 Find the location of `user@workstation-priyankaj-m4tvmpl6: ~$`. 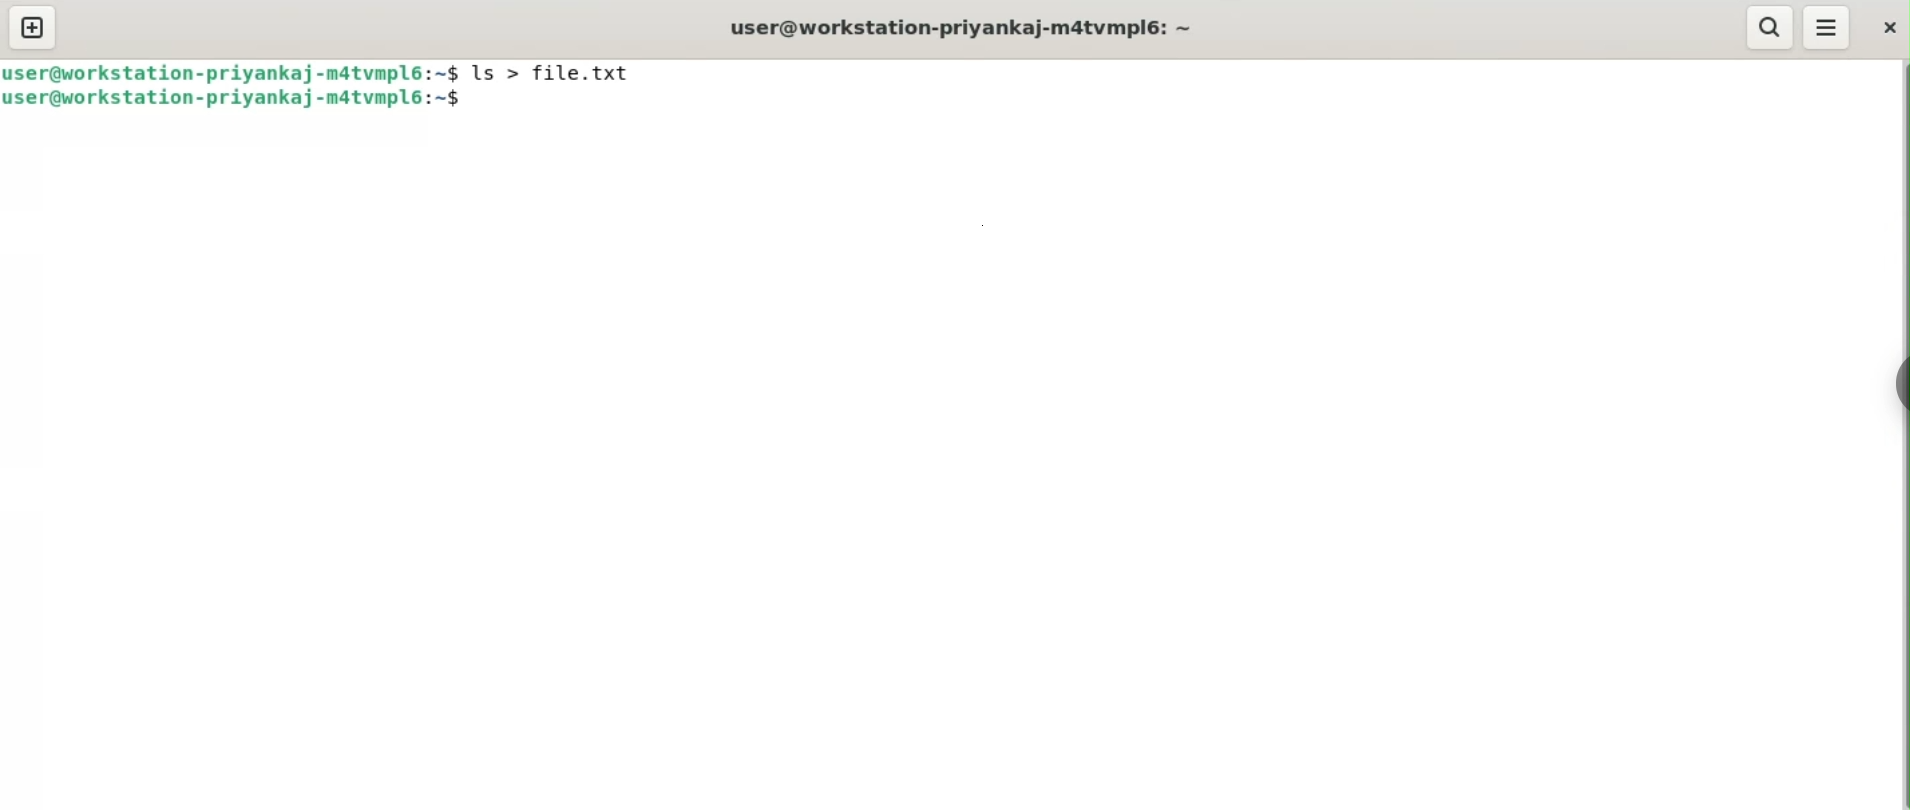

user@workstation-priyankaj-m4tvmpl6: ~$ is located at coordinates (230, 72).